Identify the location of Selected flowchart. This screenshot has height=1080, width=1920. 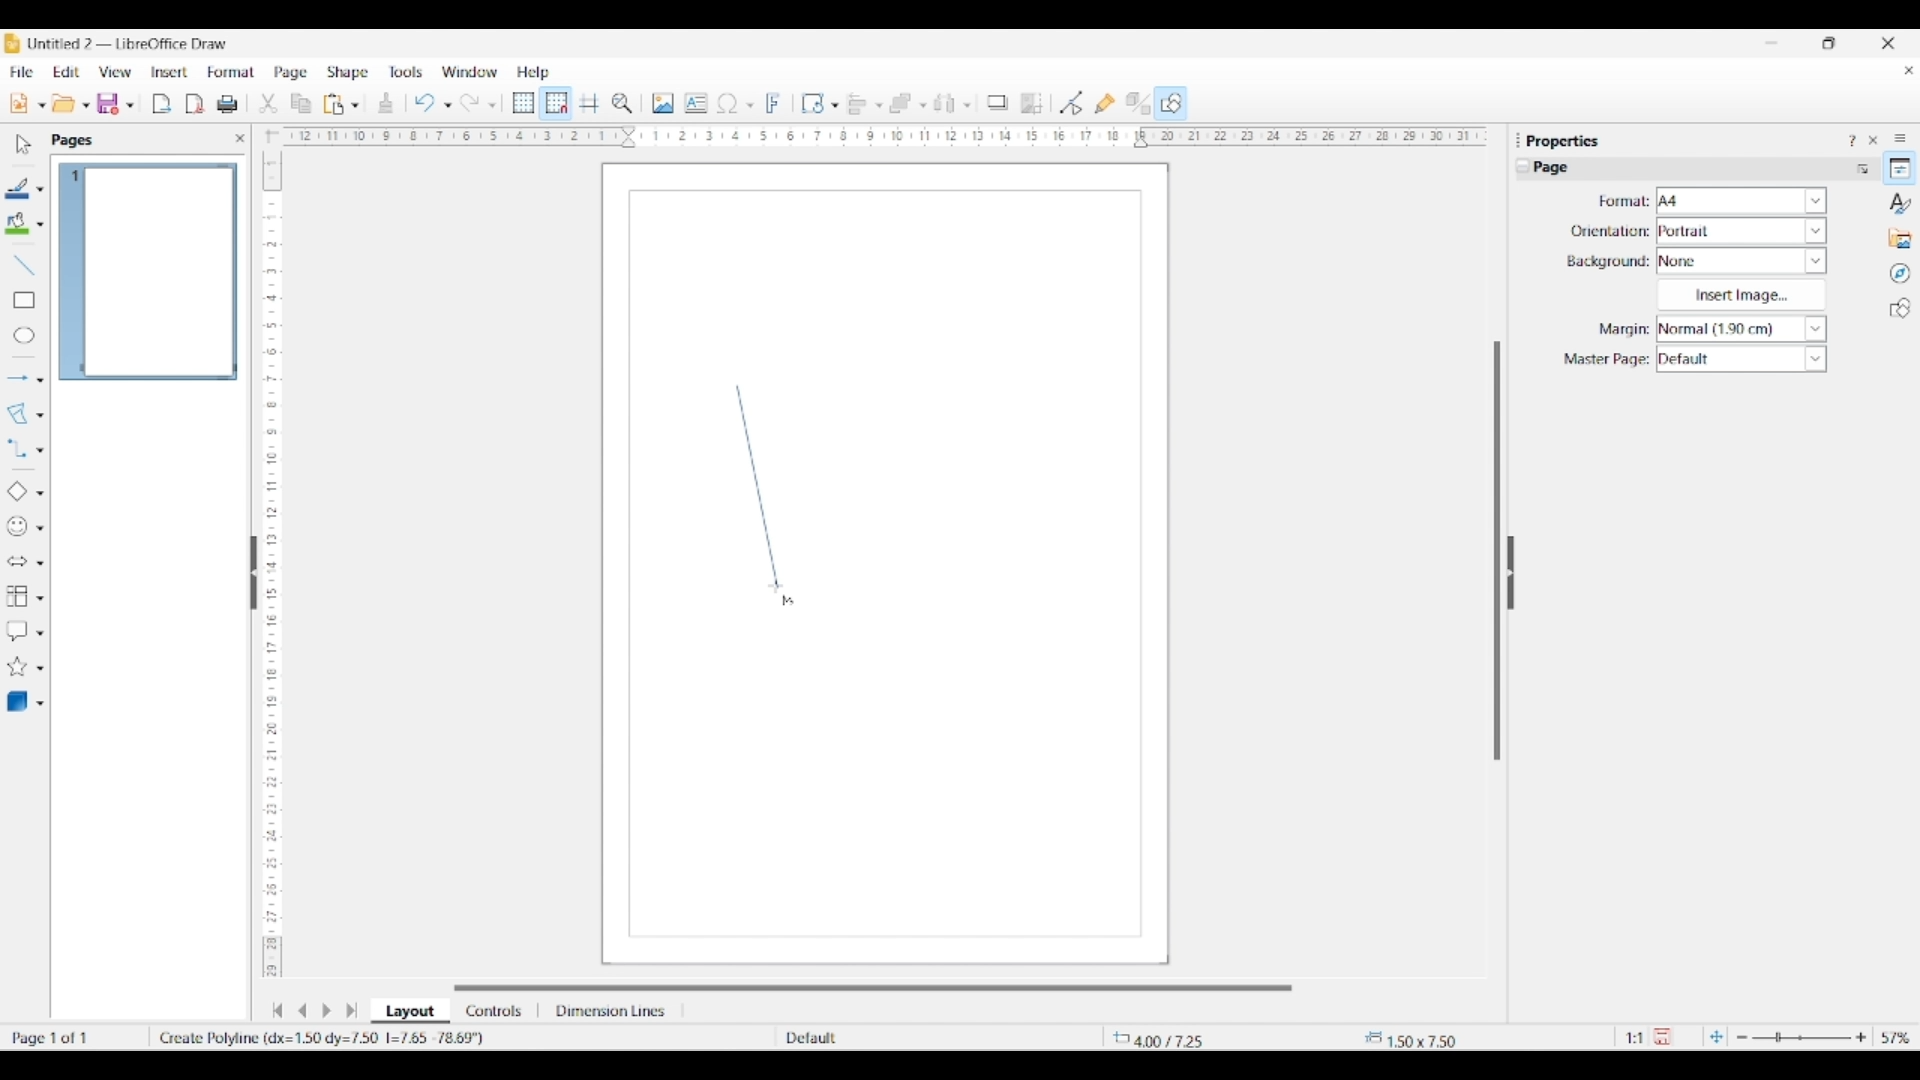
(17, 597).